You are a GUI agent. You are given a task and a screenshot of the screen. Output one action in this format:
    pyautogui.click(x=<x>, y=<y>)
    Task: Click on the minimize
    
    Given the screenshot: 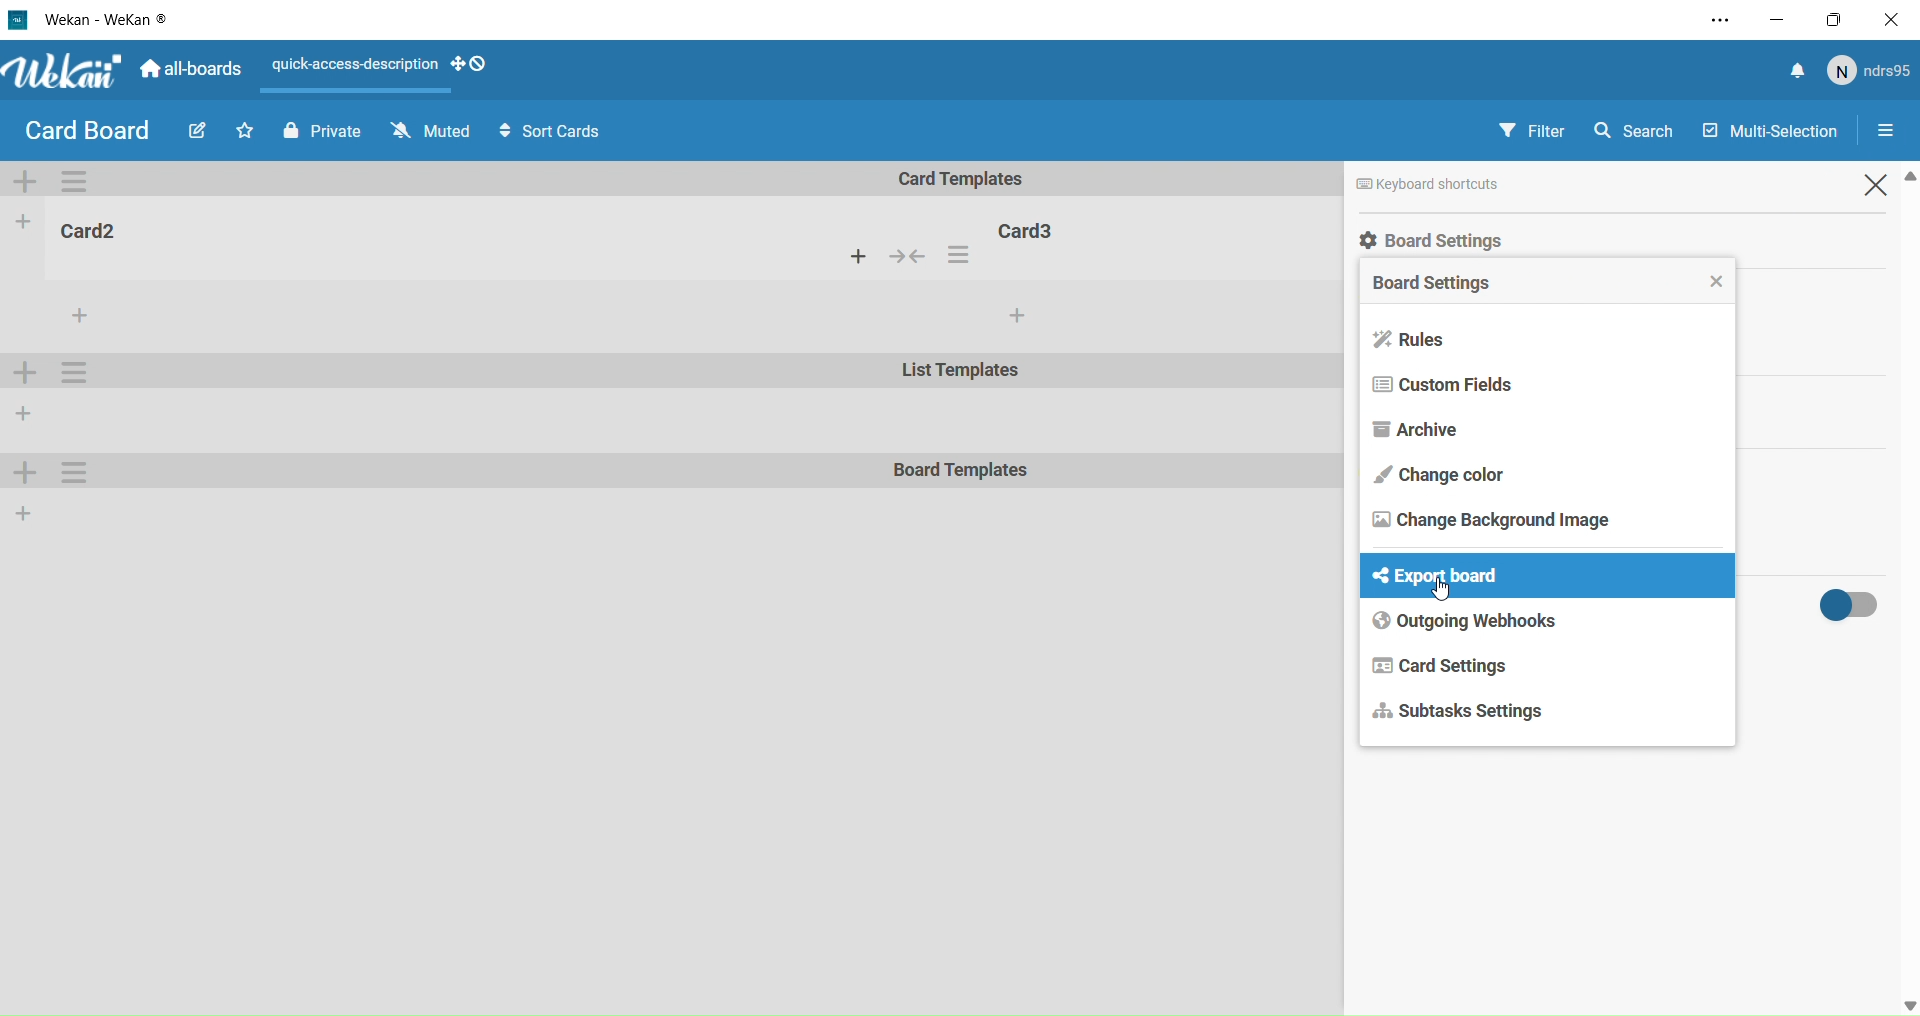 What is the action you would take?
    pyautogui.click(x=1776, y=18)
    